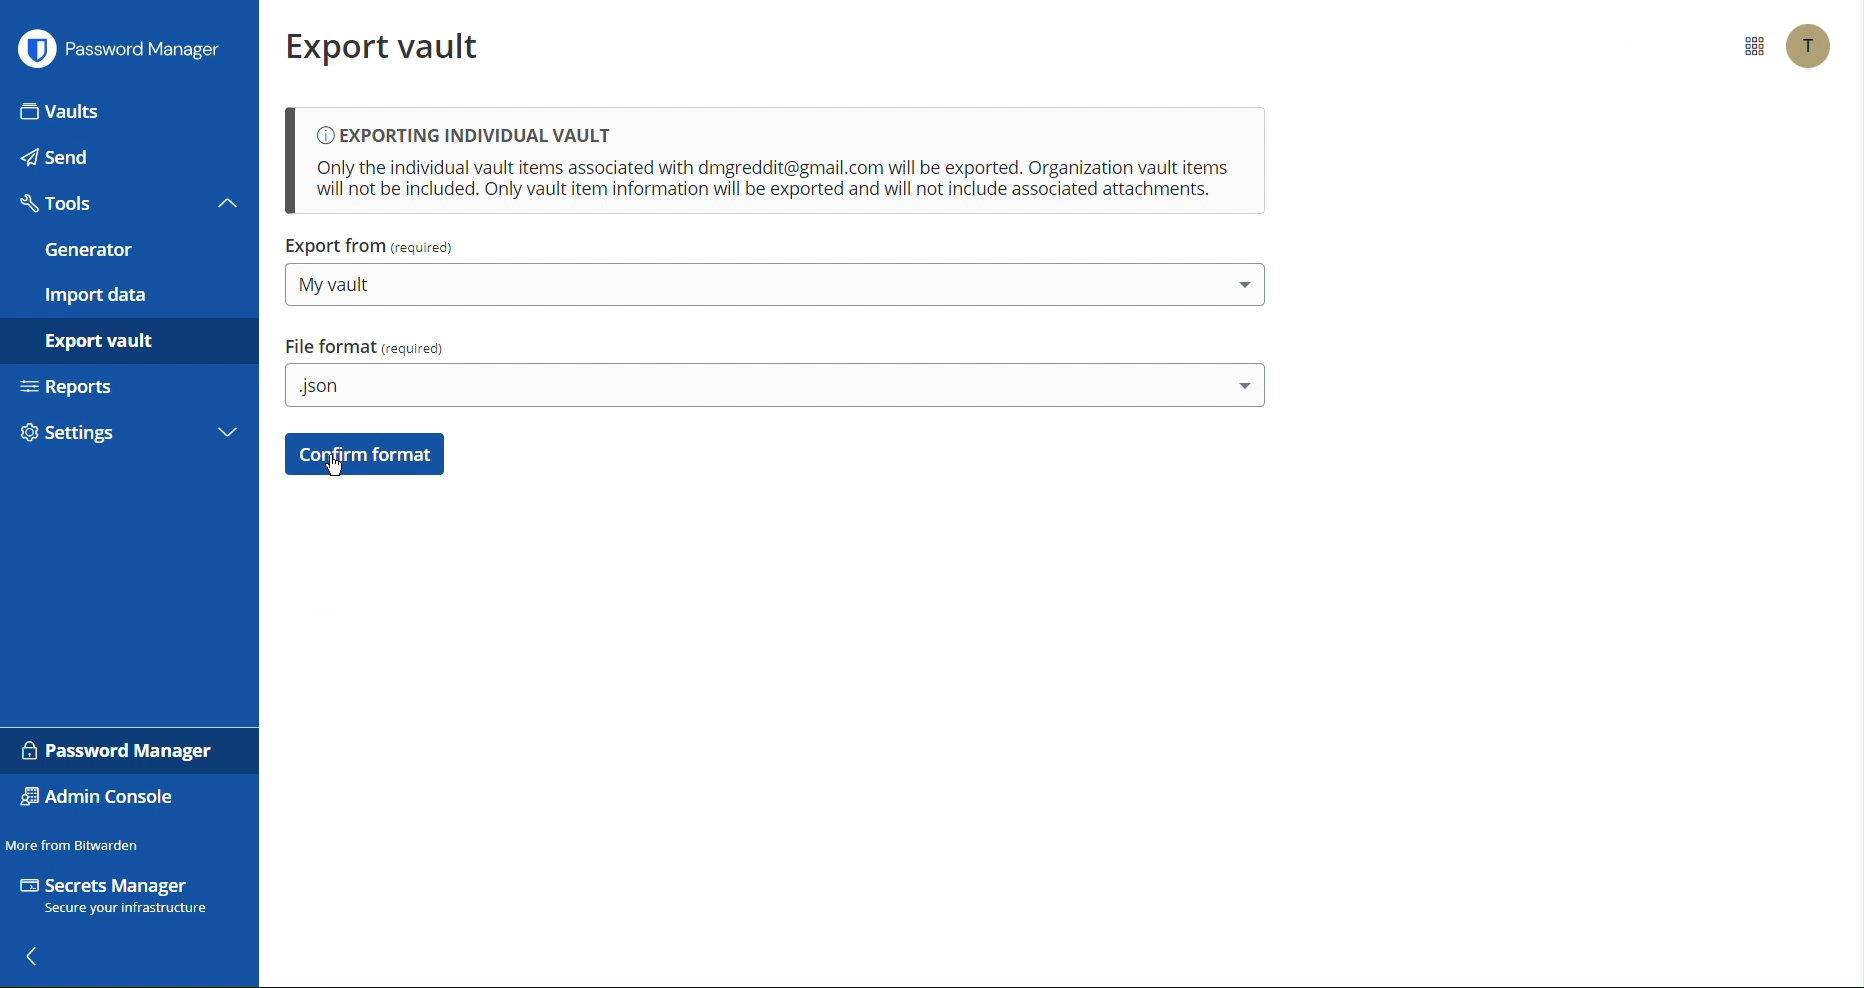 This screenshot has height=988, width=1864. Describe the element at coordinates (1806, 47) in the screenshot. I see `Account` at that location.